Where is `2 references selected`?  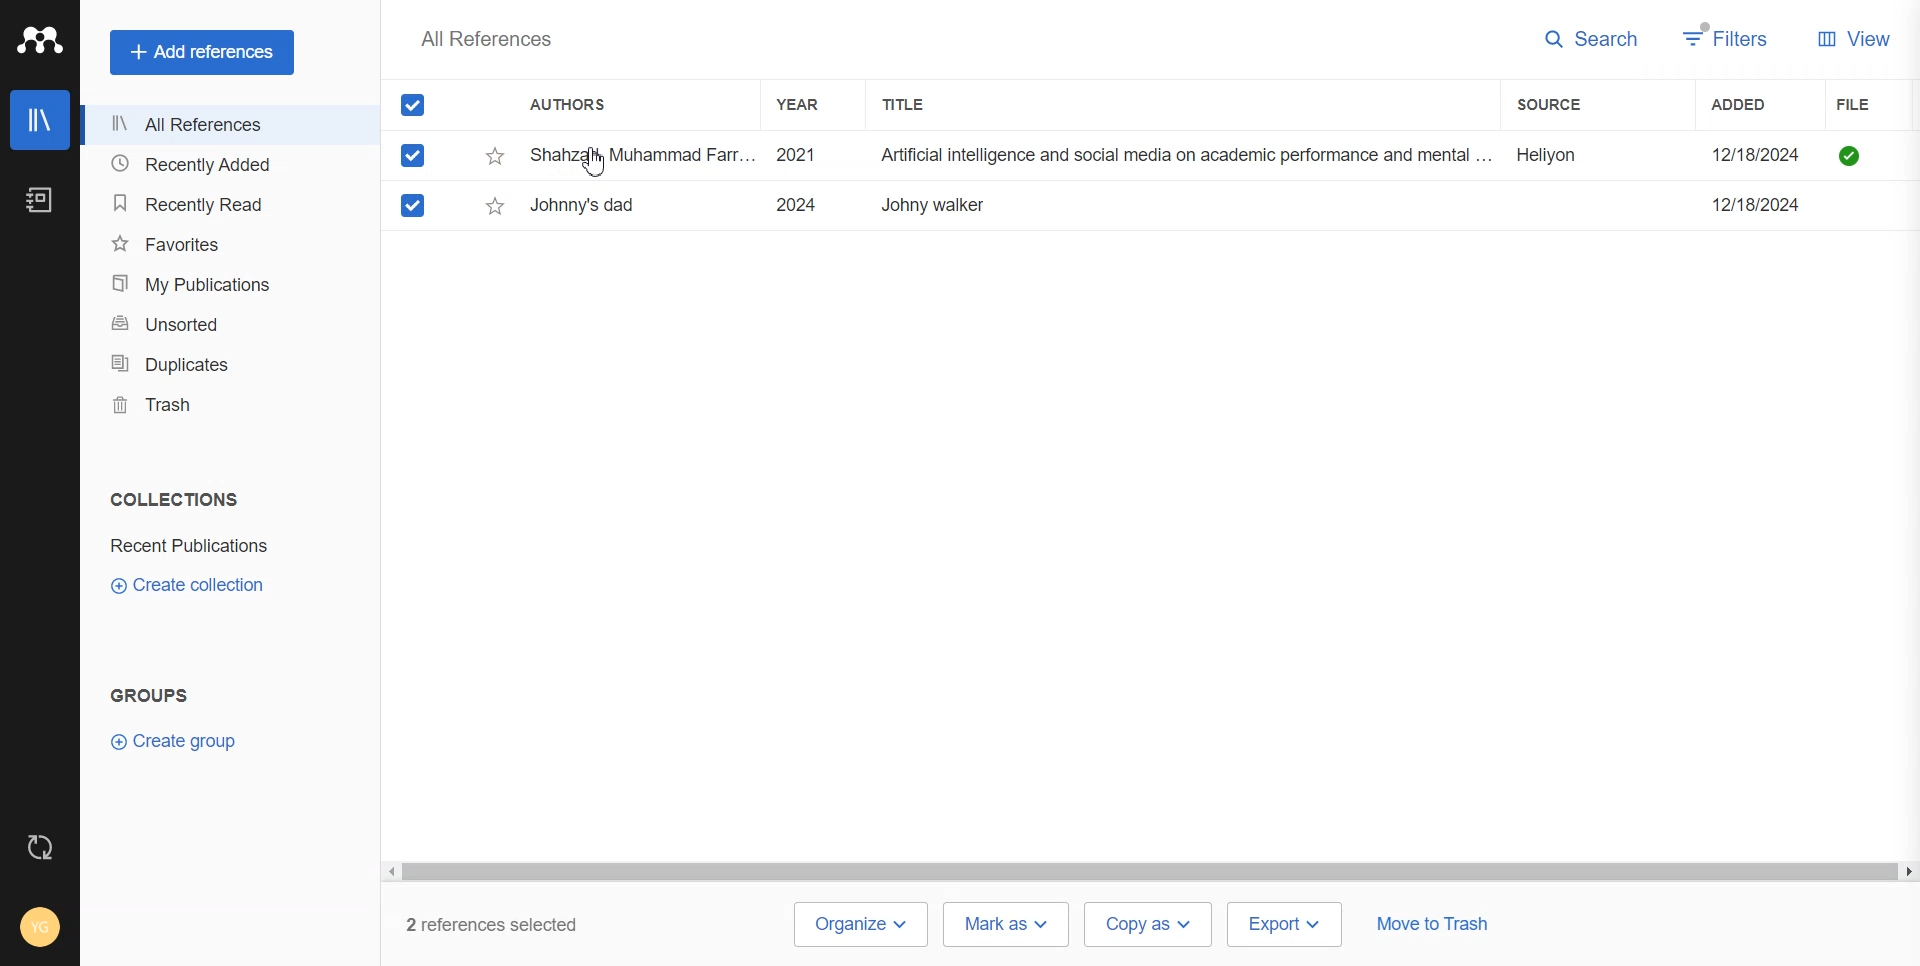 2 references selected is located at coordinates (504, 925).